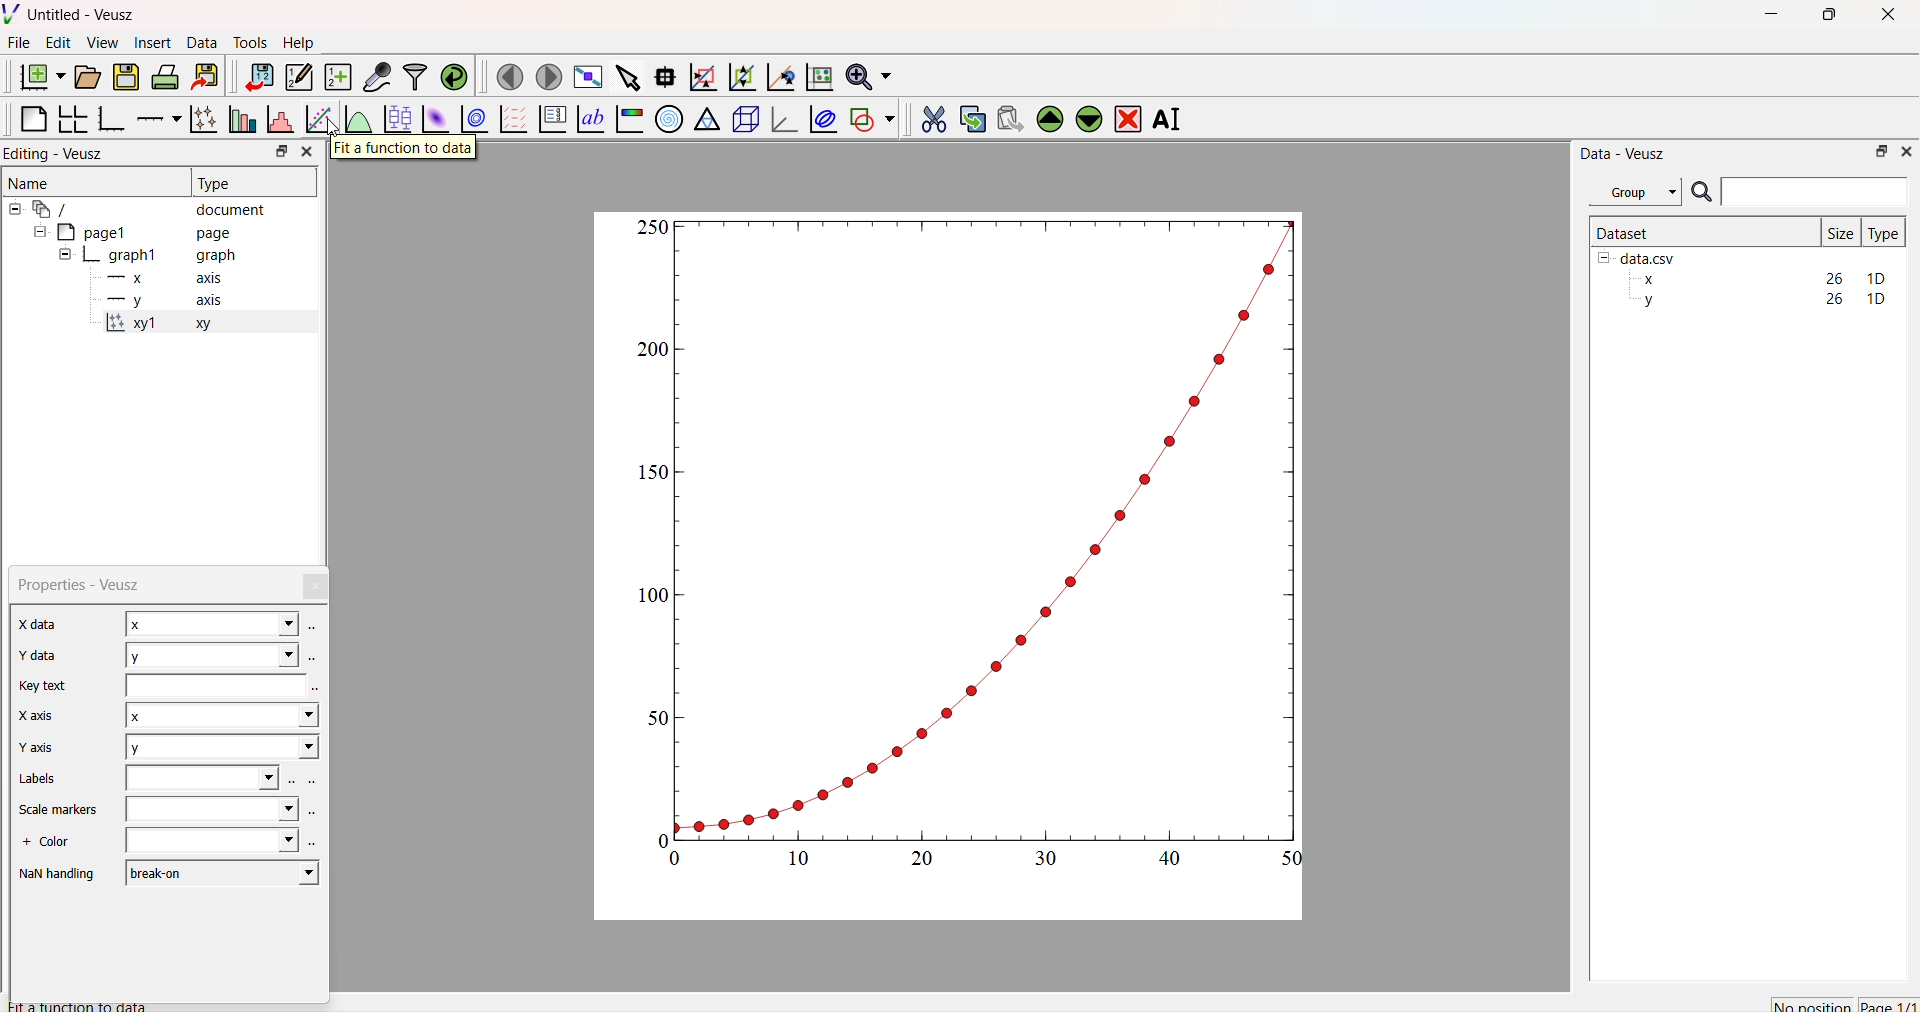 The width and height of the screenshot is (1920, 1012). I want to click on Fit a function to data, so click(402, 148).